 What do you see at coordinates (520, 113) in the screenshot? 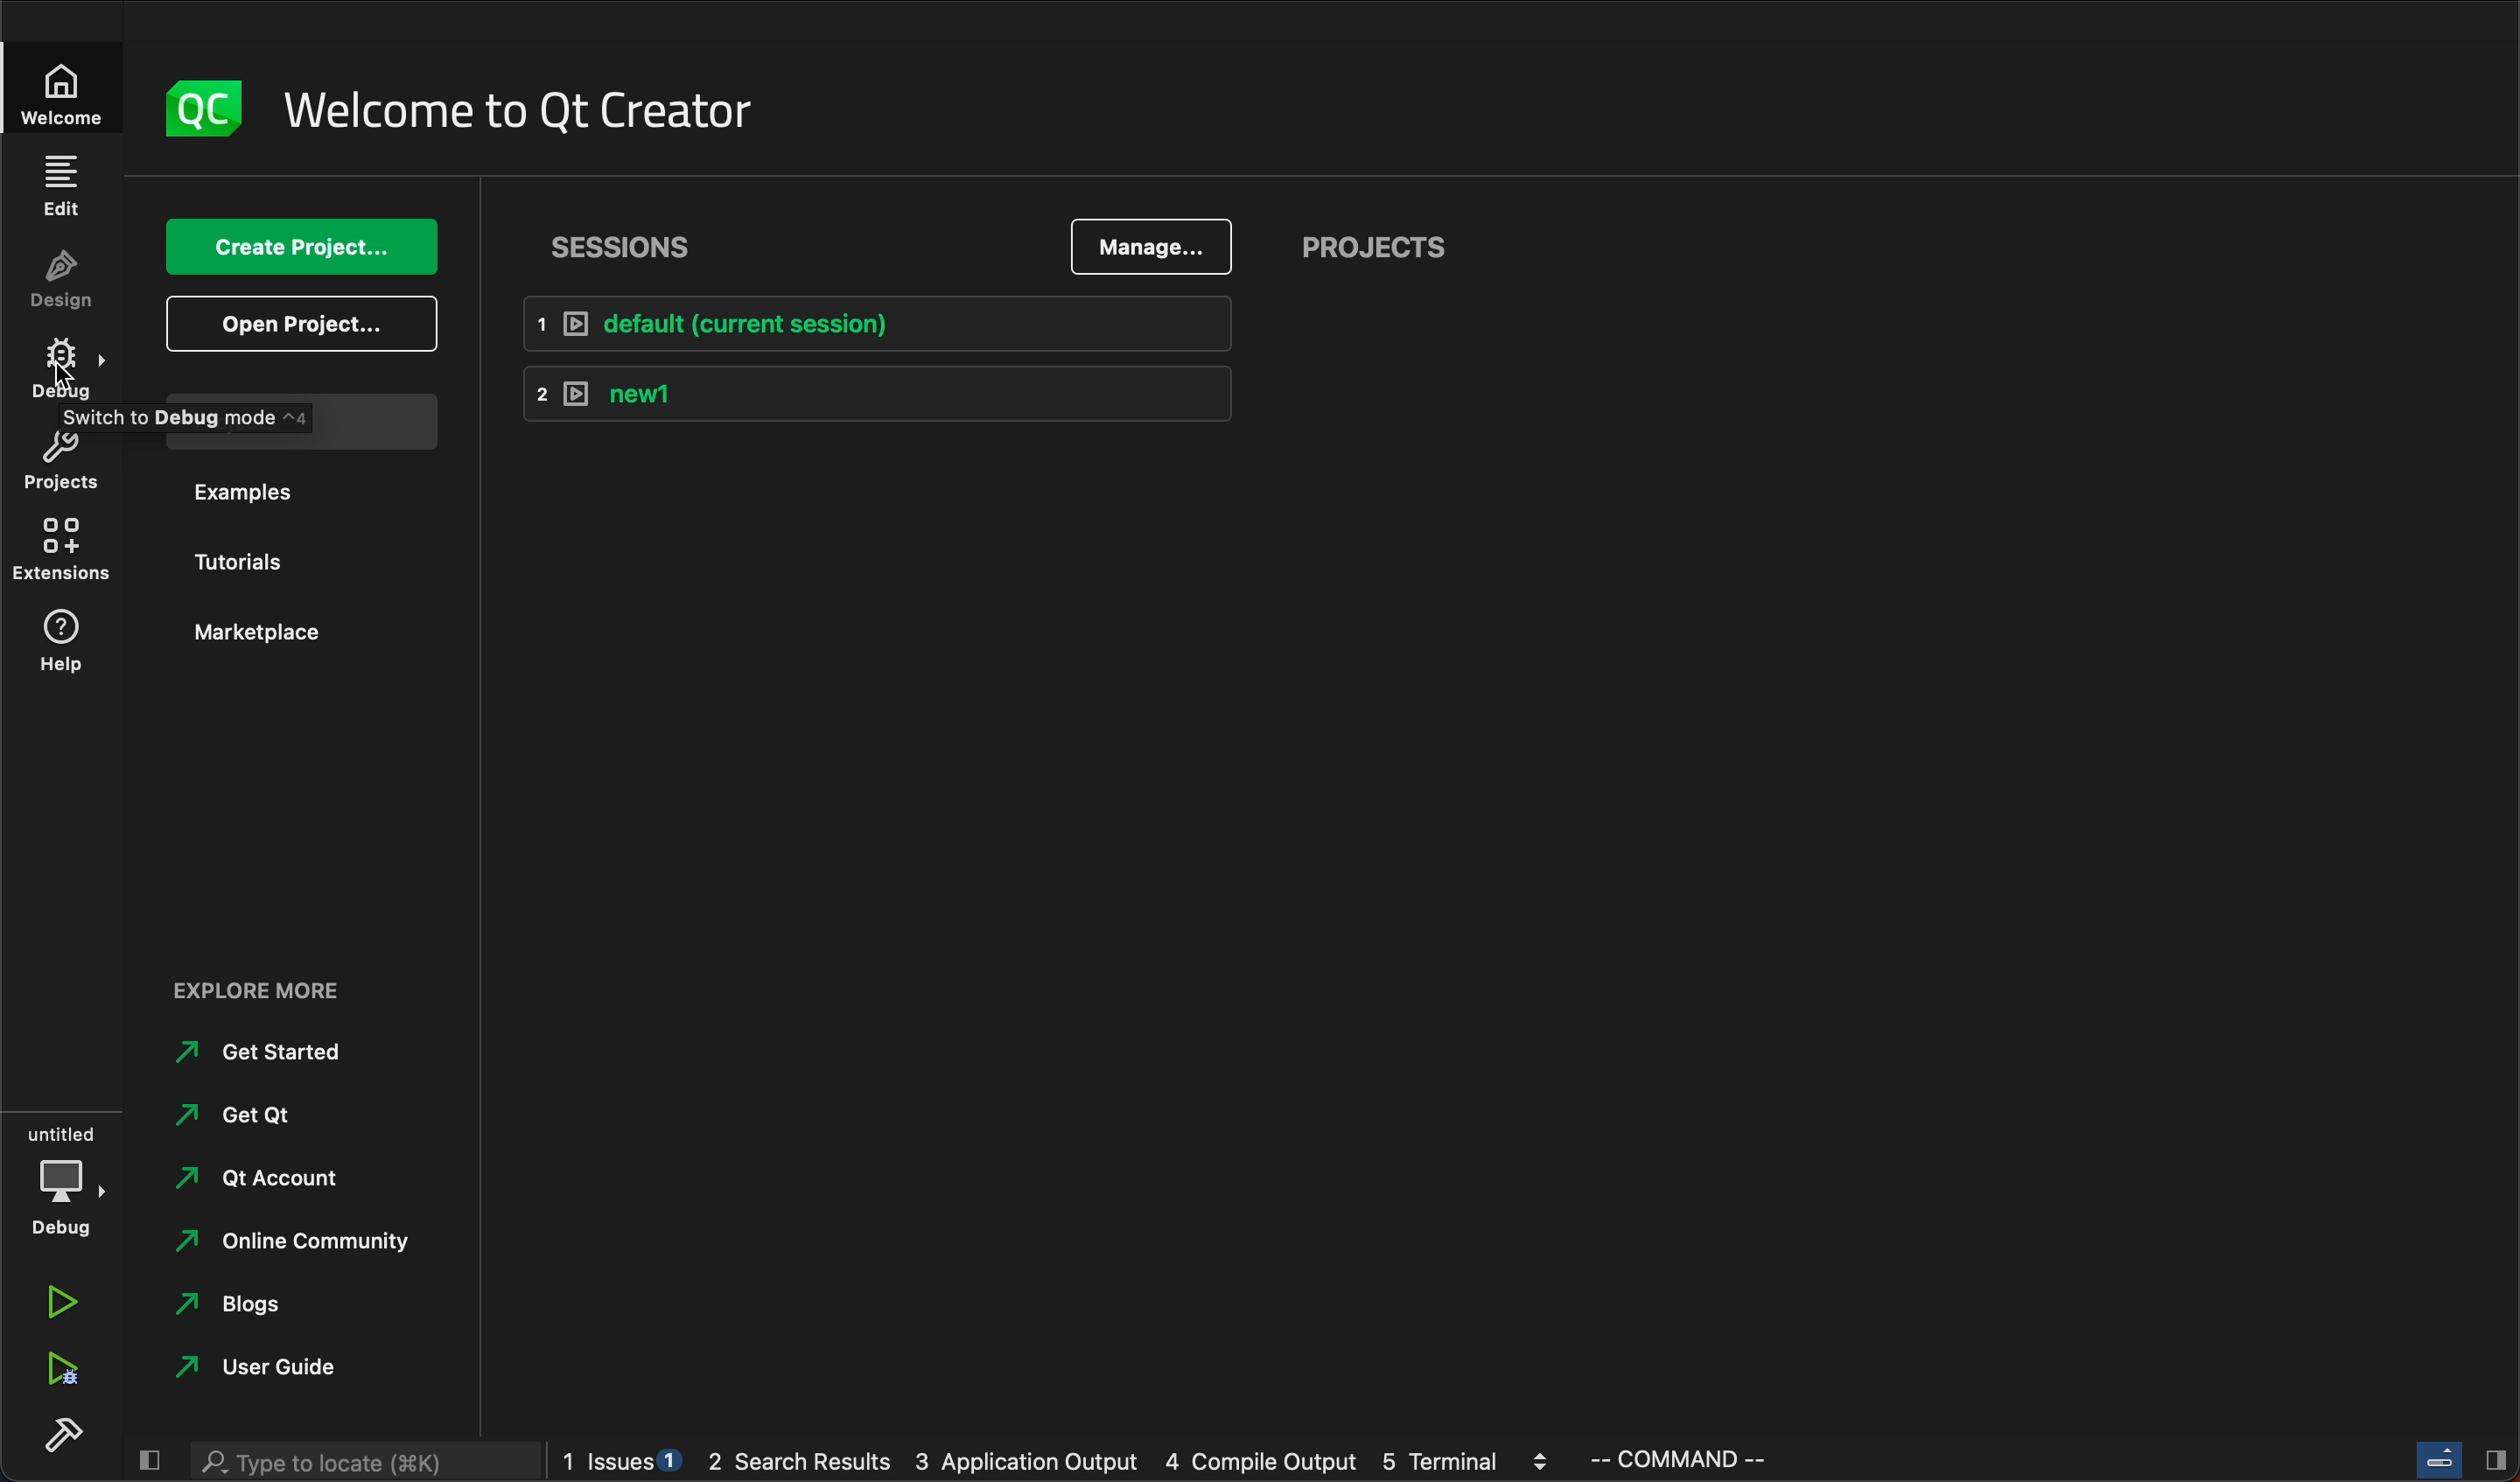
I see `welcome to Qt` at bounding box center [520, 113].